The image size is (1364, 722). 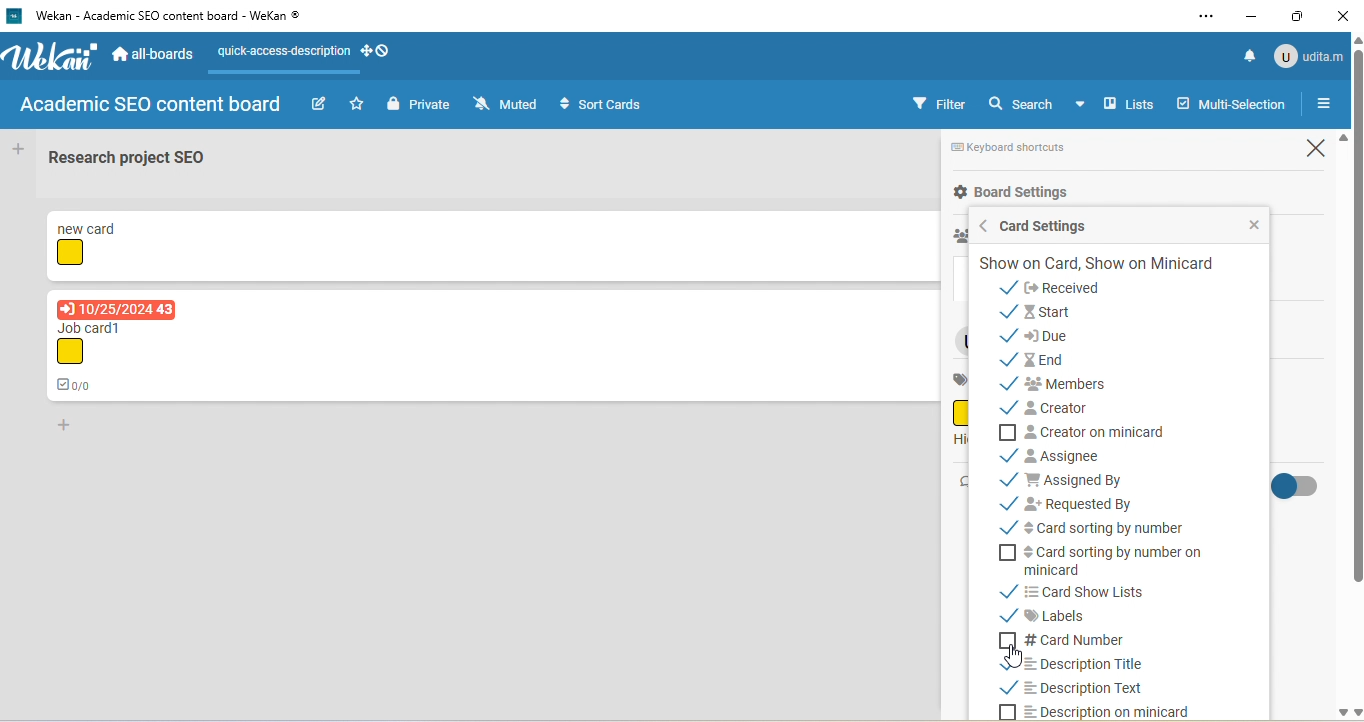 I want to click on private, so click(x=417, y=104).